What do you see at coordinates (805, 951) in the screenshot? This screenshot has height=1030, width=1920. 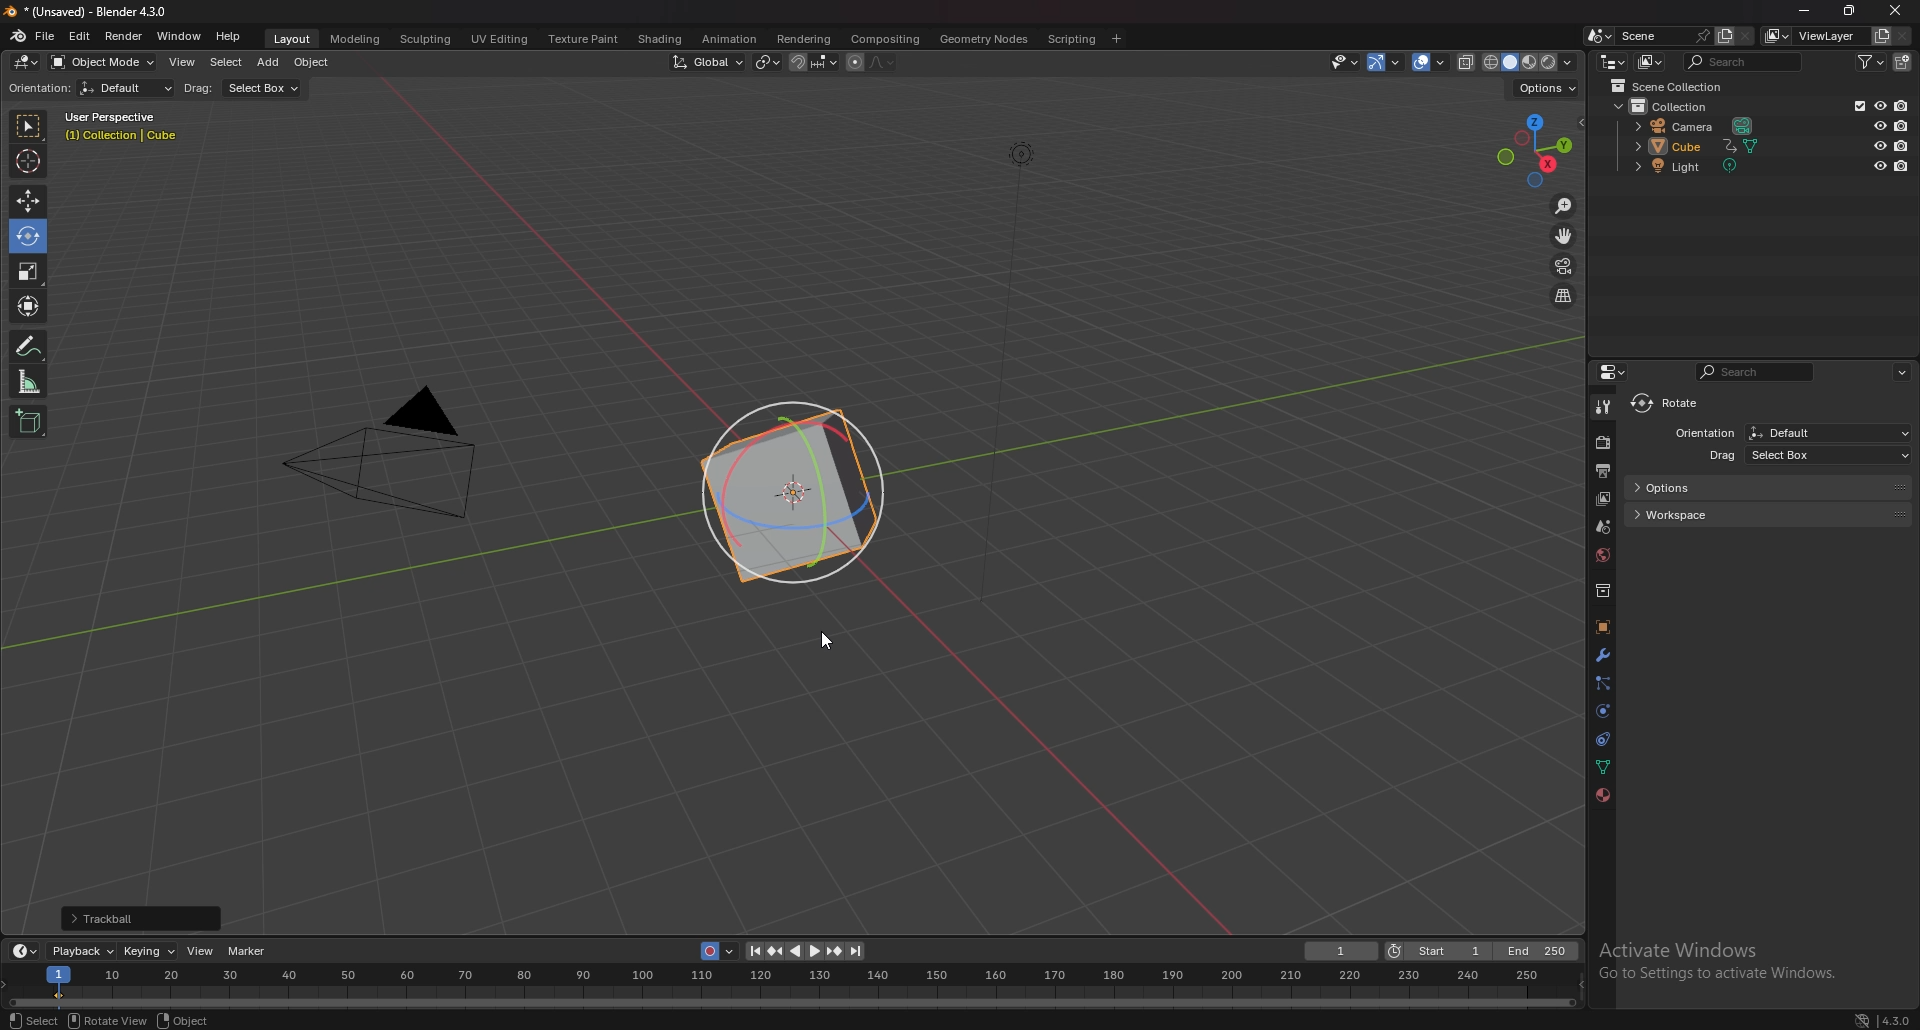 I see `play animation` at bounding box center [805, 951].